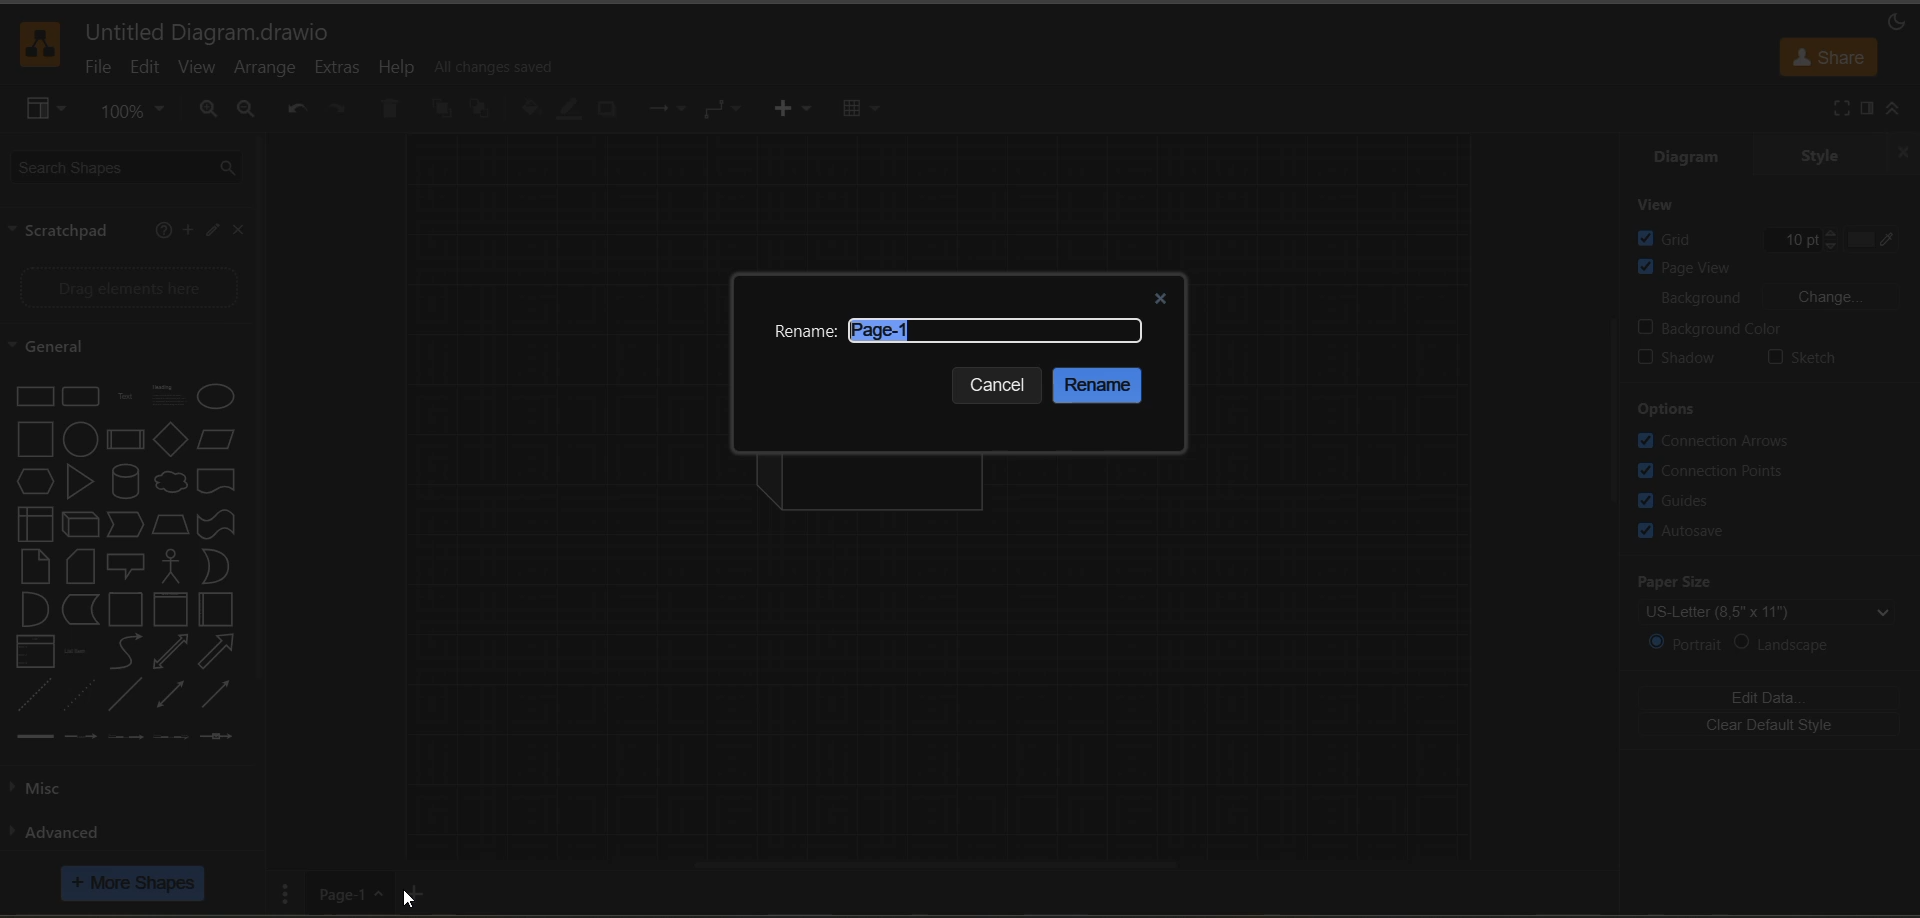 The image size is (1920, 918). I want to click on table, so click(862, 113).